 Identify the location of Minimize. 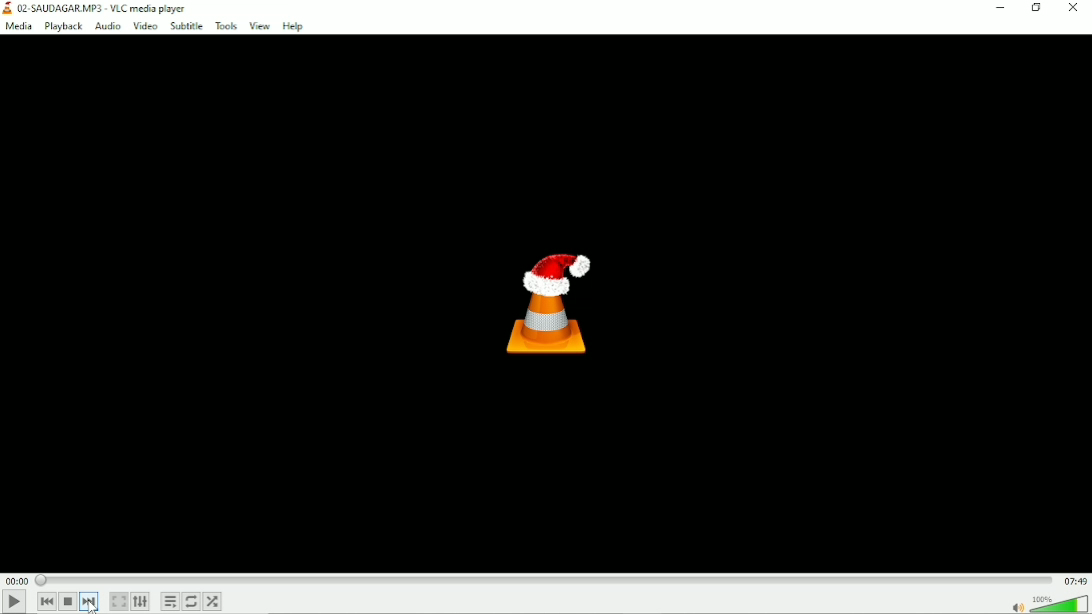
(999, 9).